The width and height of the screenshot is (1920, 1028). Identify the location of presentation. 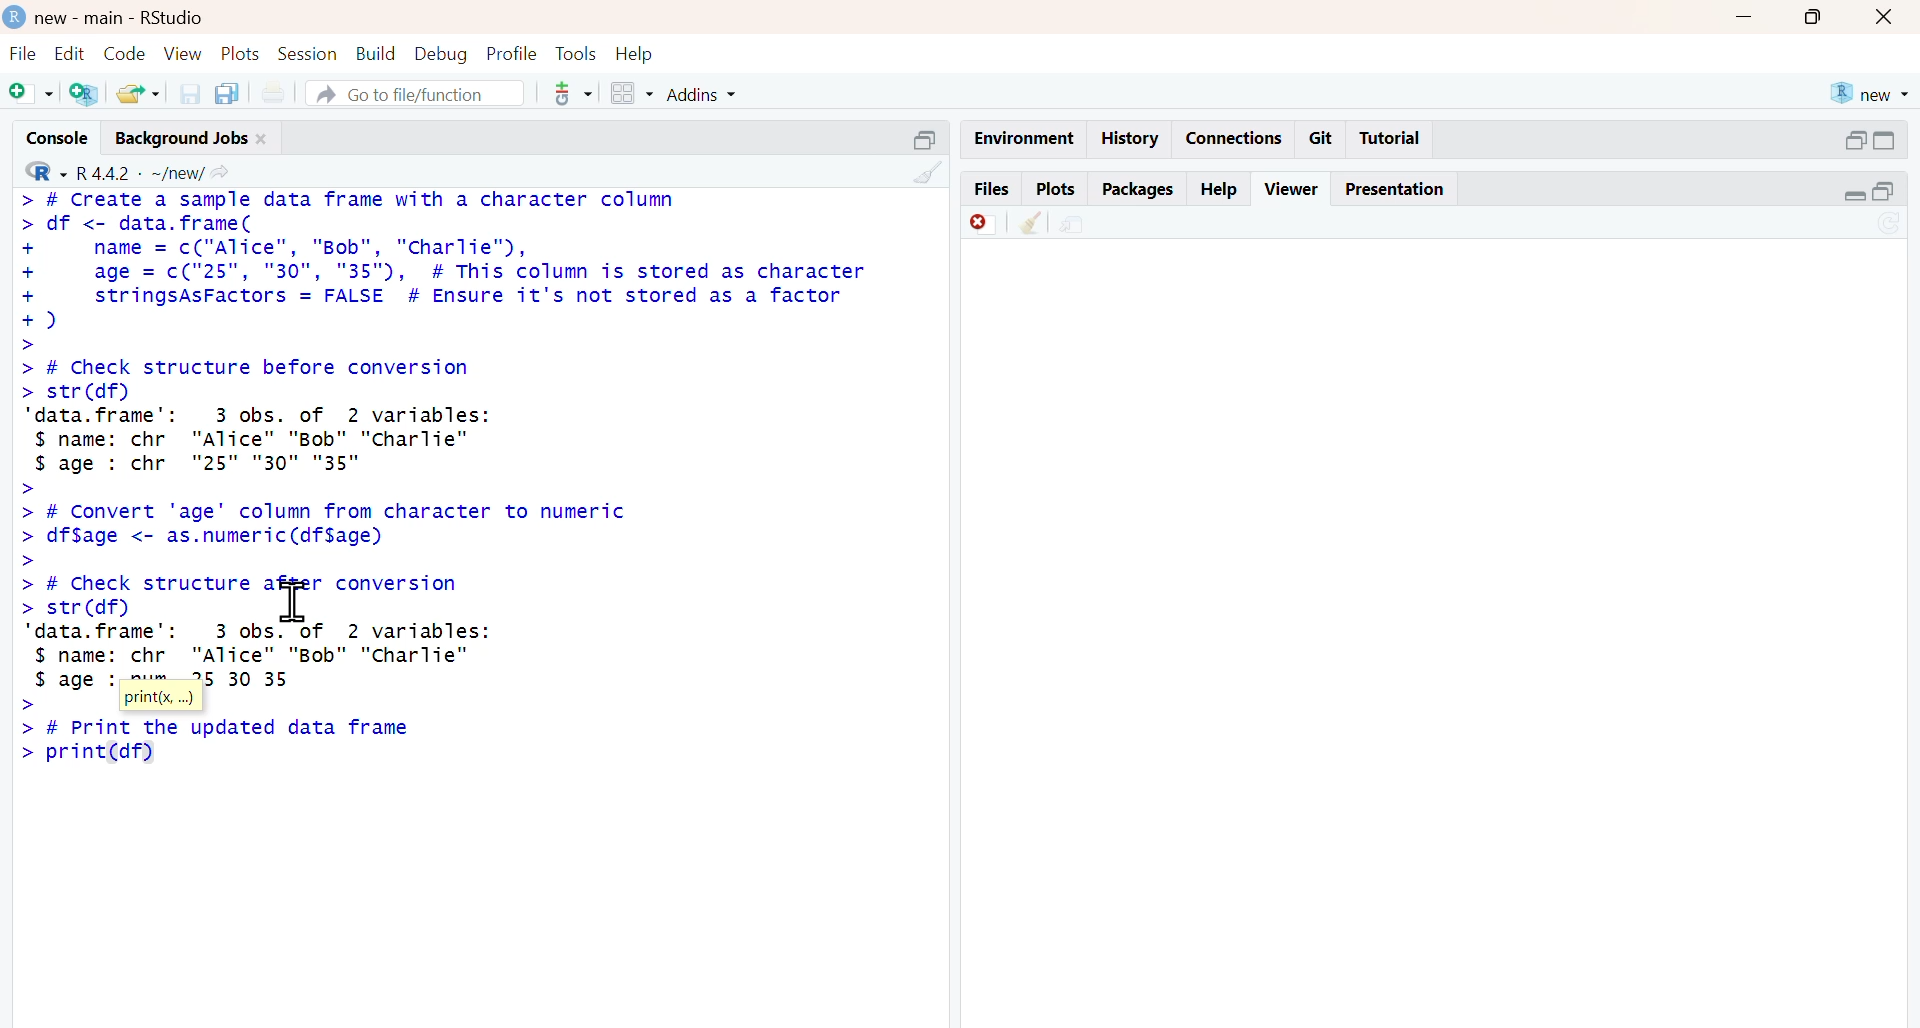
(1392, 189).